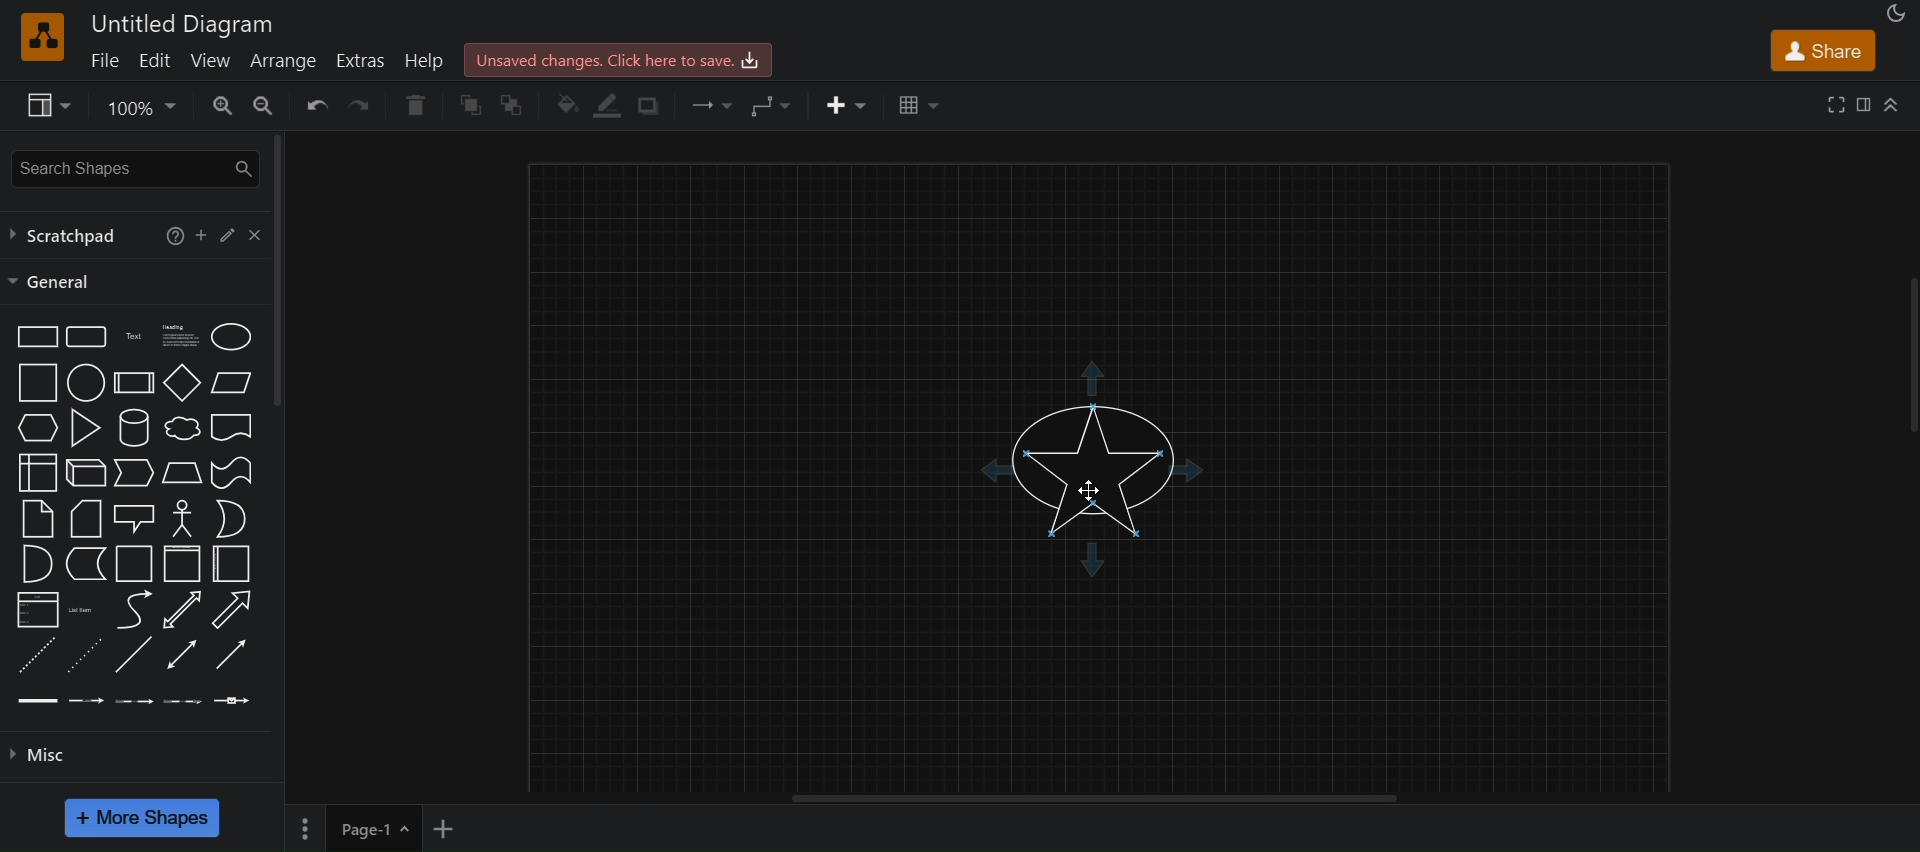 The image size is (1920, 852). What do you see at coordinates (364, 105) in the screenshot?
I see `redo` at bounding box center [364, 105].